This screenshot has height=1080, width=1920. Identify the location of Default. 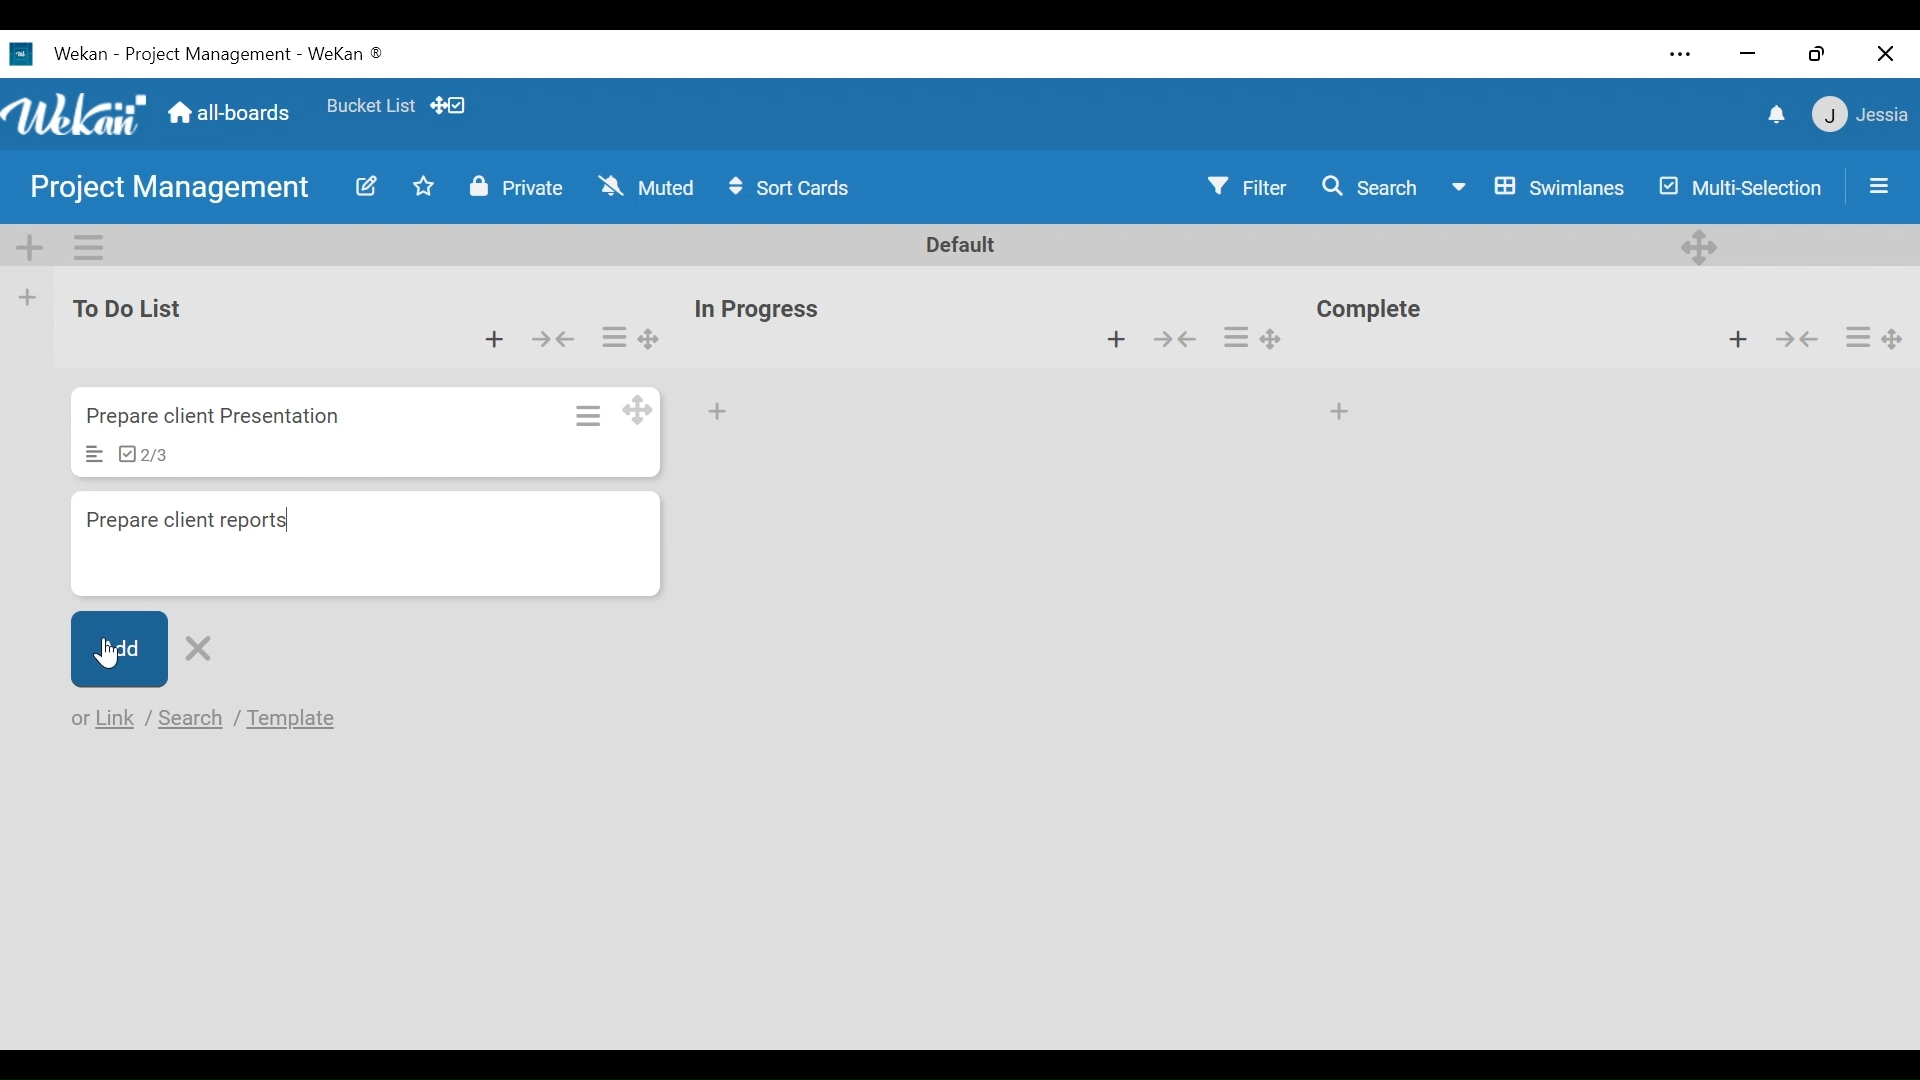
(962, 246).